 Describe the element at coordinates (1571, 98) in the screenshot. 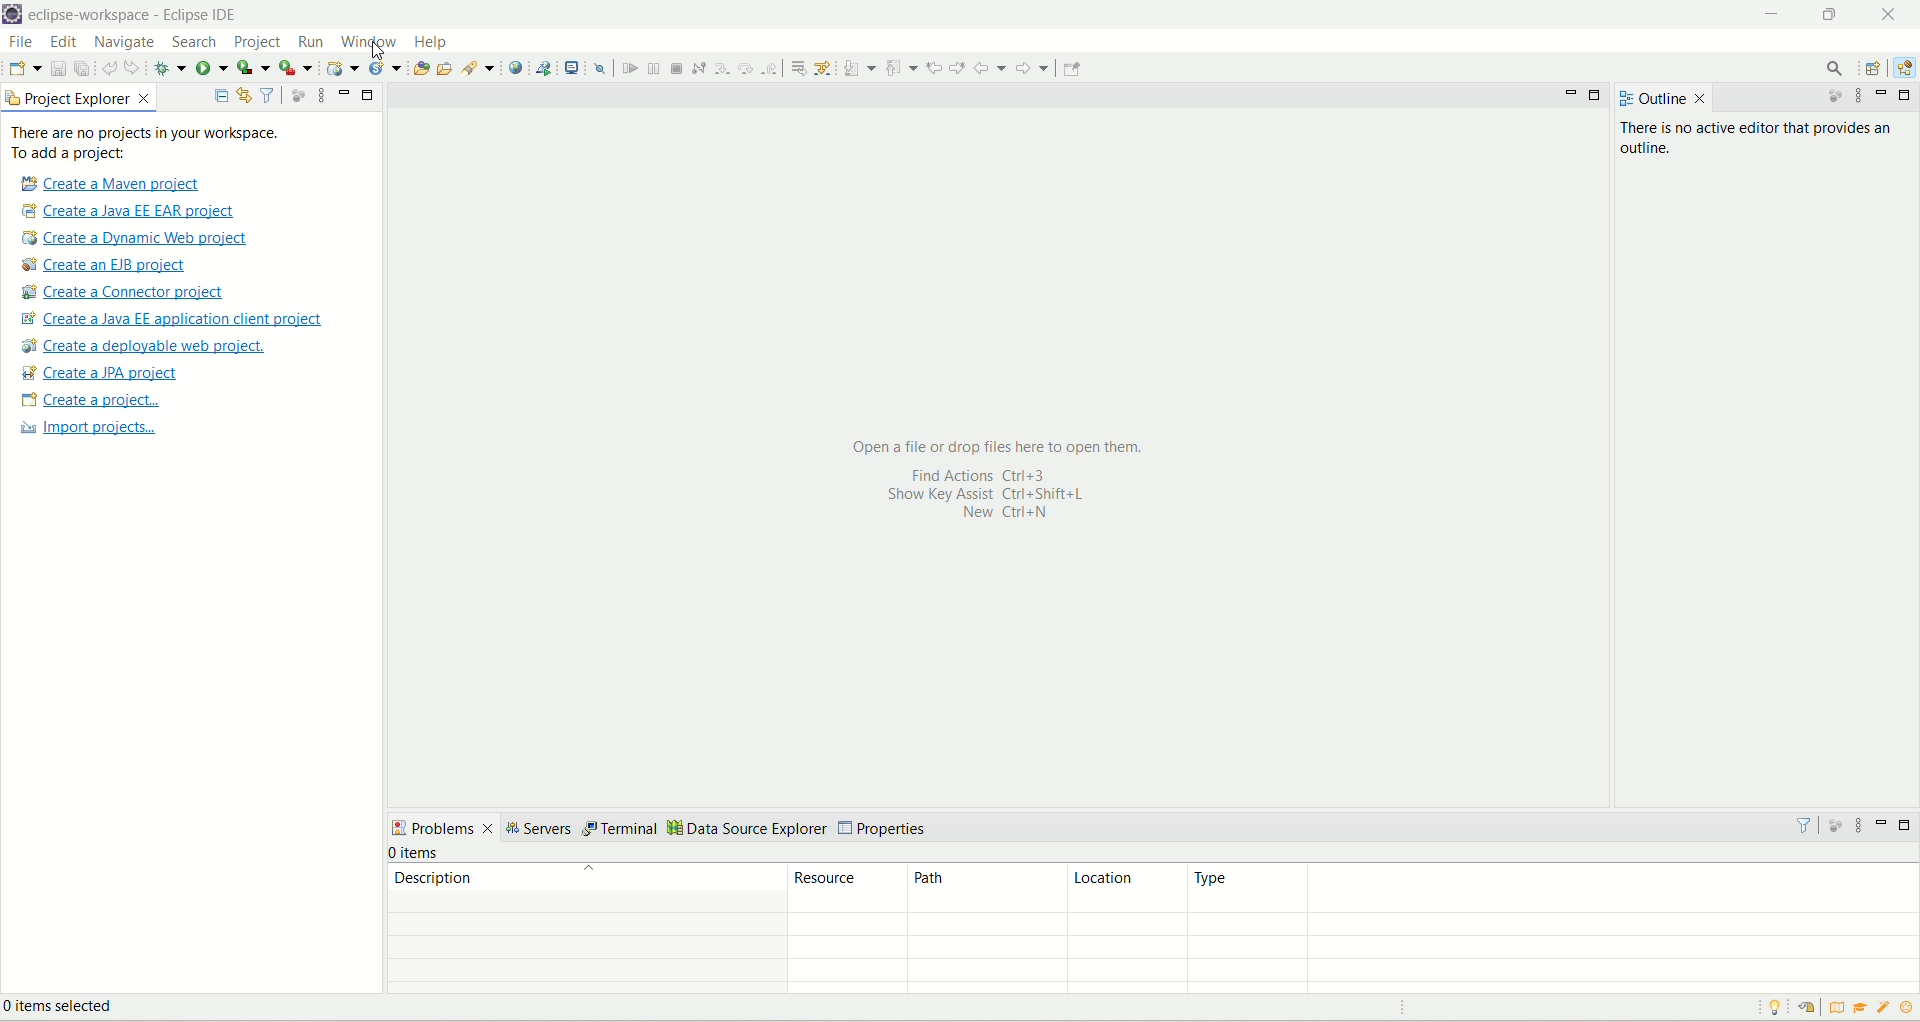

I see `minimize` at that location.